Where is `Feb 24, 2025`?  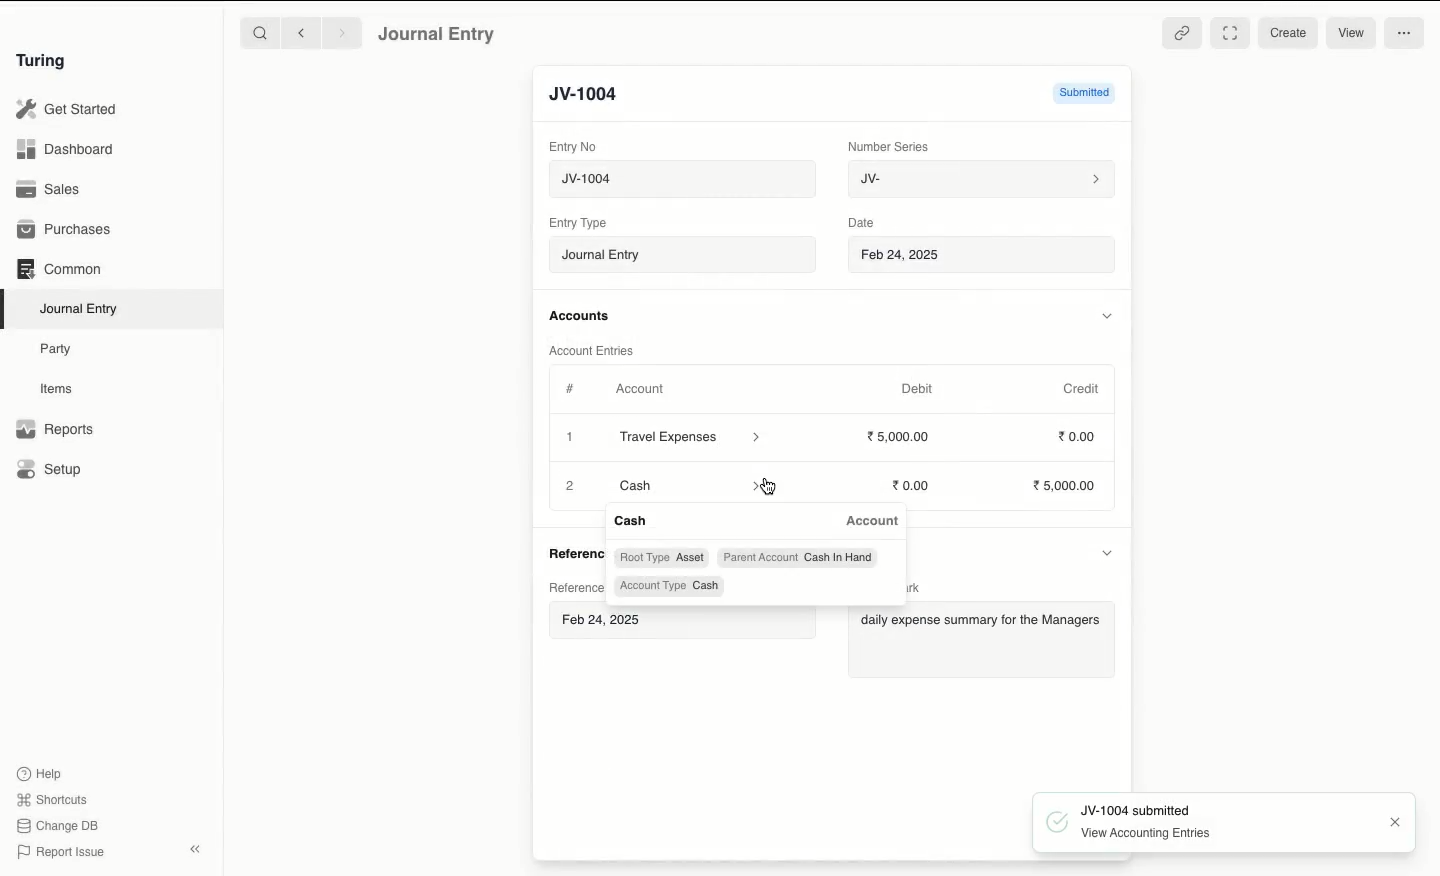 Feb 24, 2025 is located at coordinates (605, 619).